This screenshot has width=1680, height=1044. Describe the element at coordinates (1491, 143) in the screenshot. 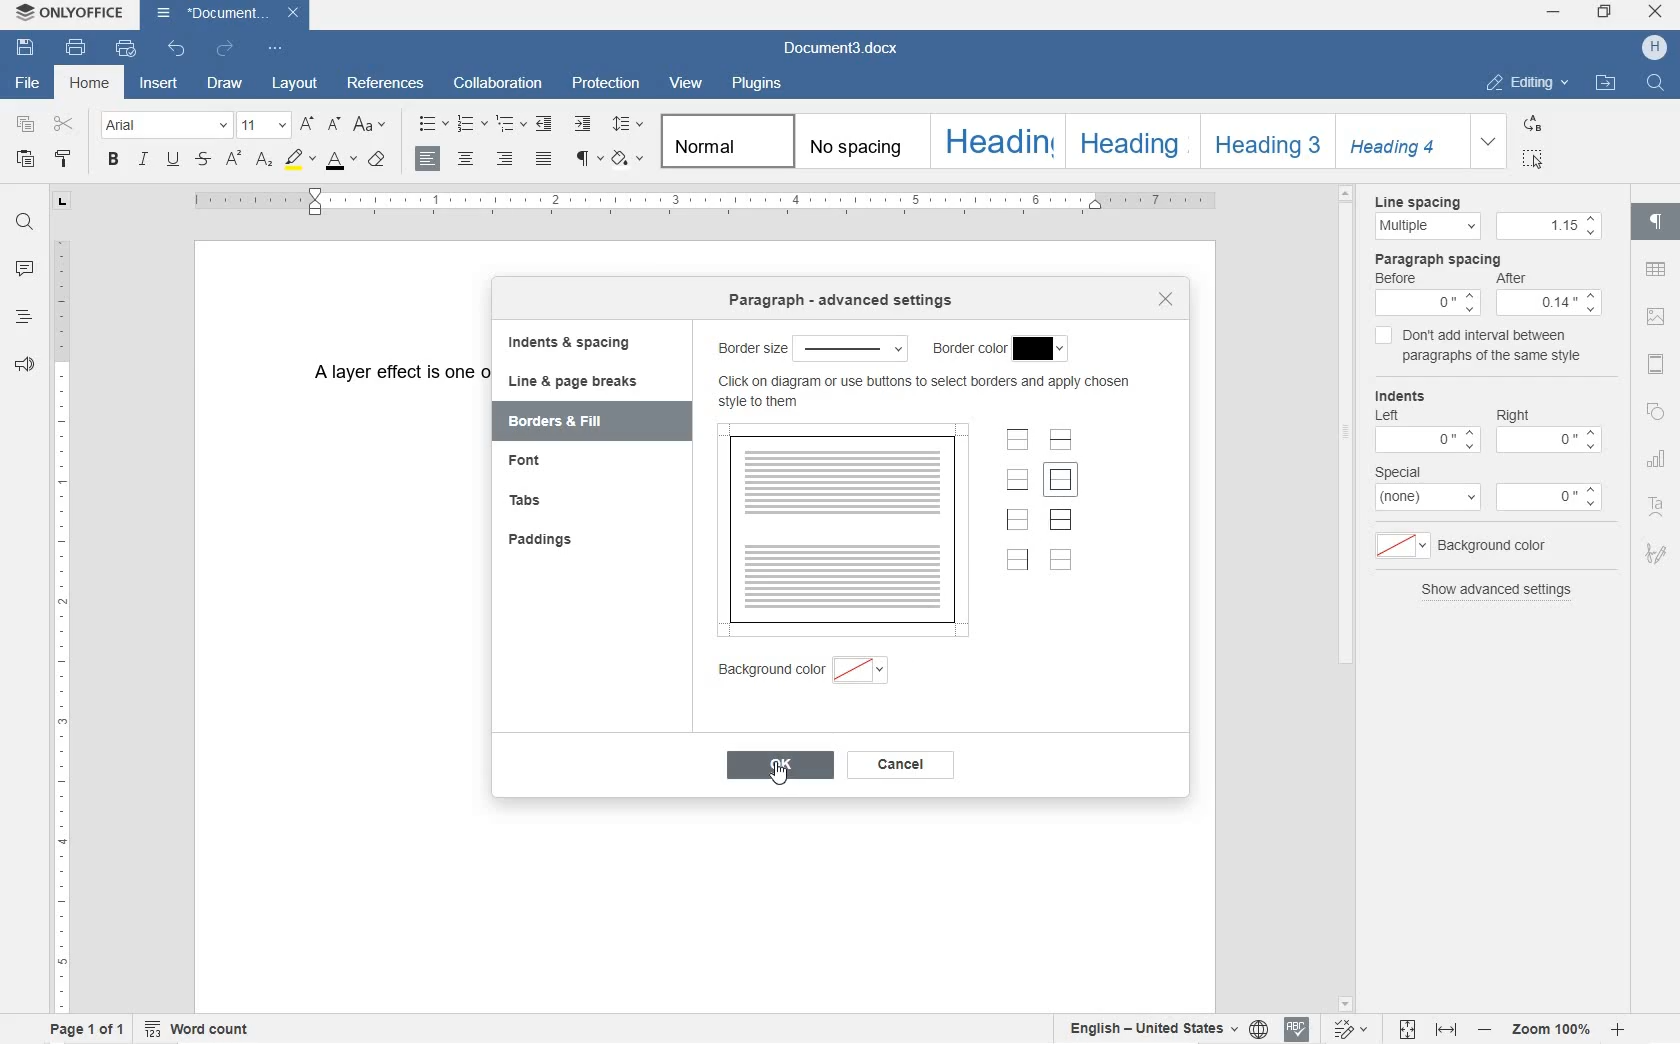

I see `EXPAND FORMATTING STYLE` at that location.